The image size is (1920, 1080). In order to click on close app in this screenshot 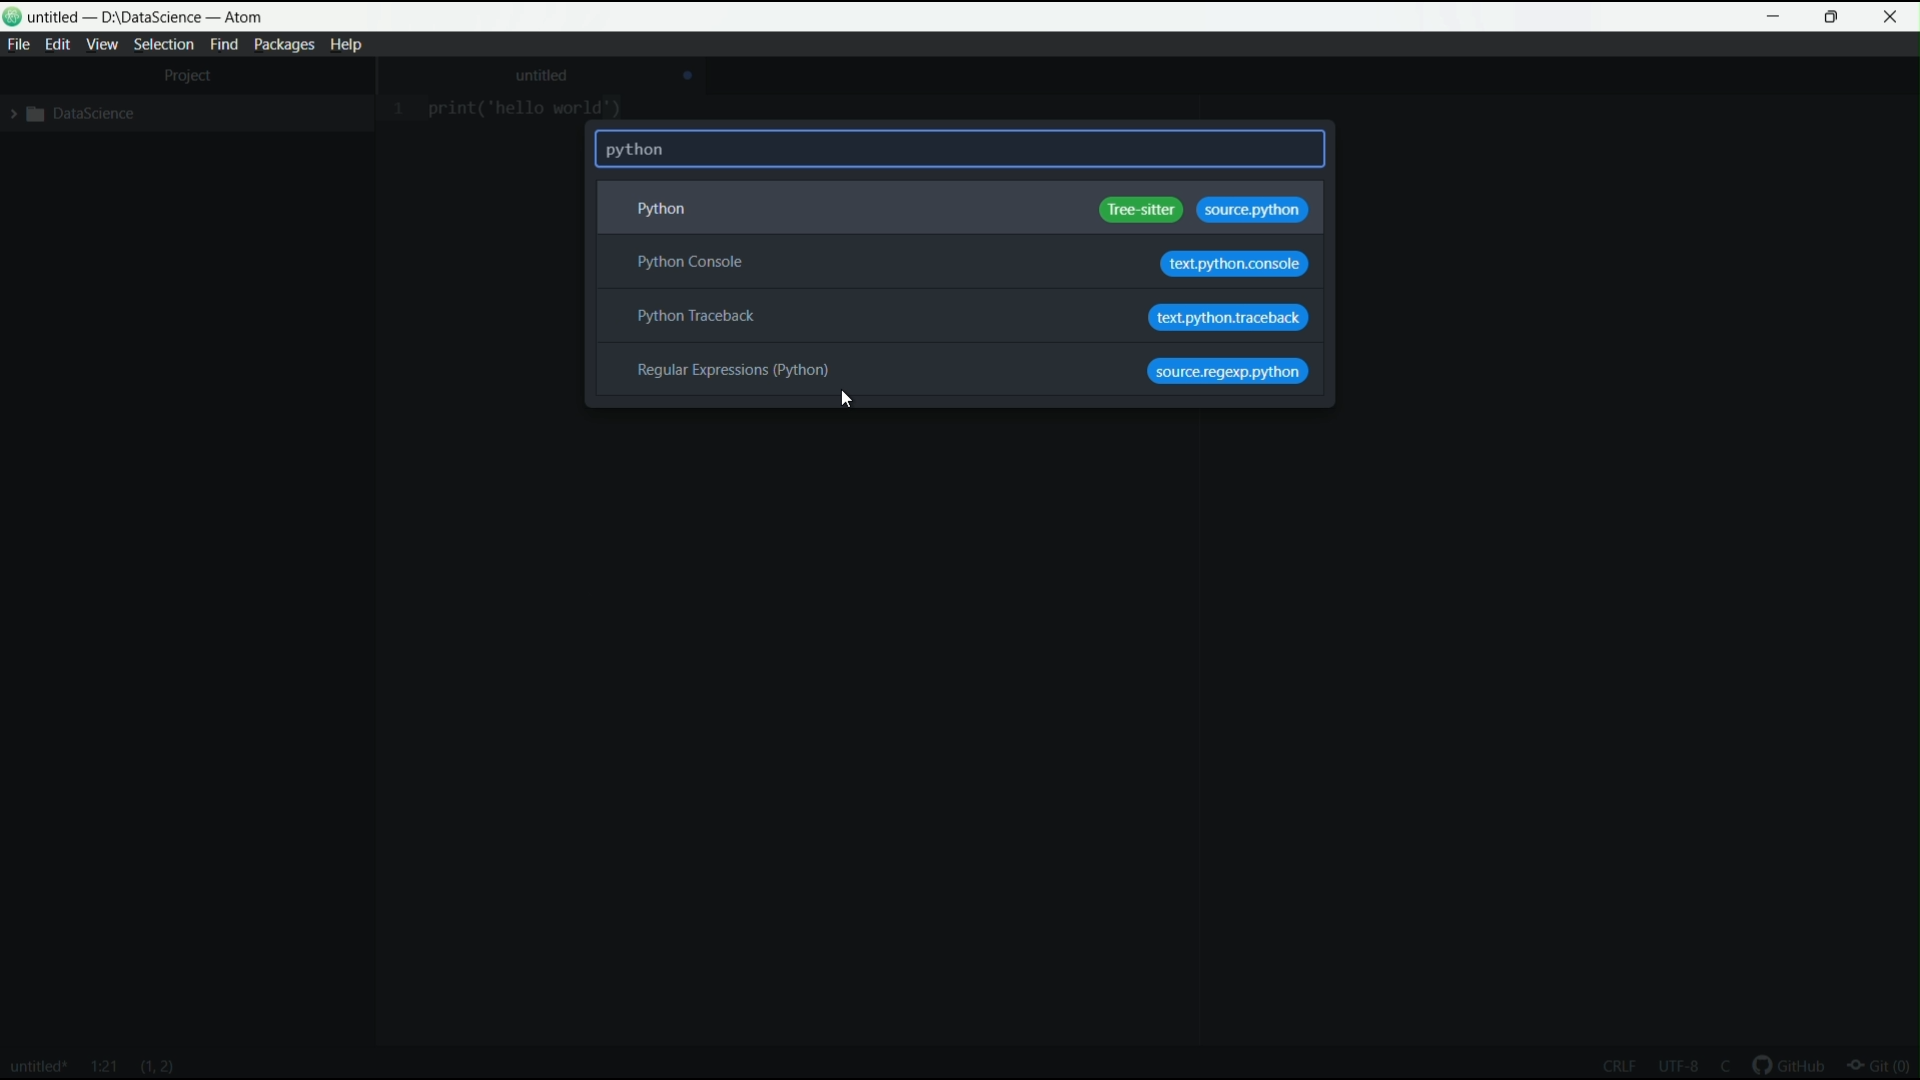, I will do `click(1892, 17)`.